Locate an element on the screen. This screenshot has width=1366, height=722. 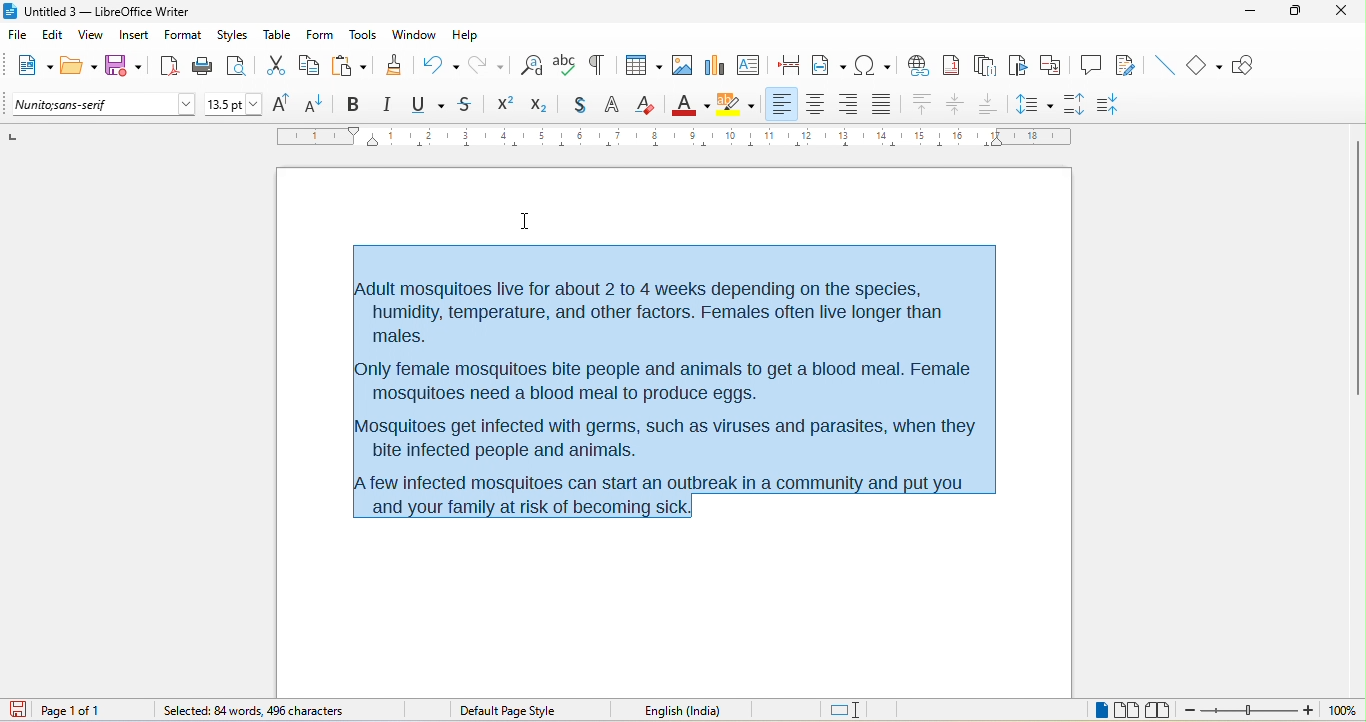
zoom is located at coordinates (1250, 712).